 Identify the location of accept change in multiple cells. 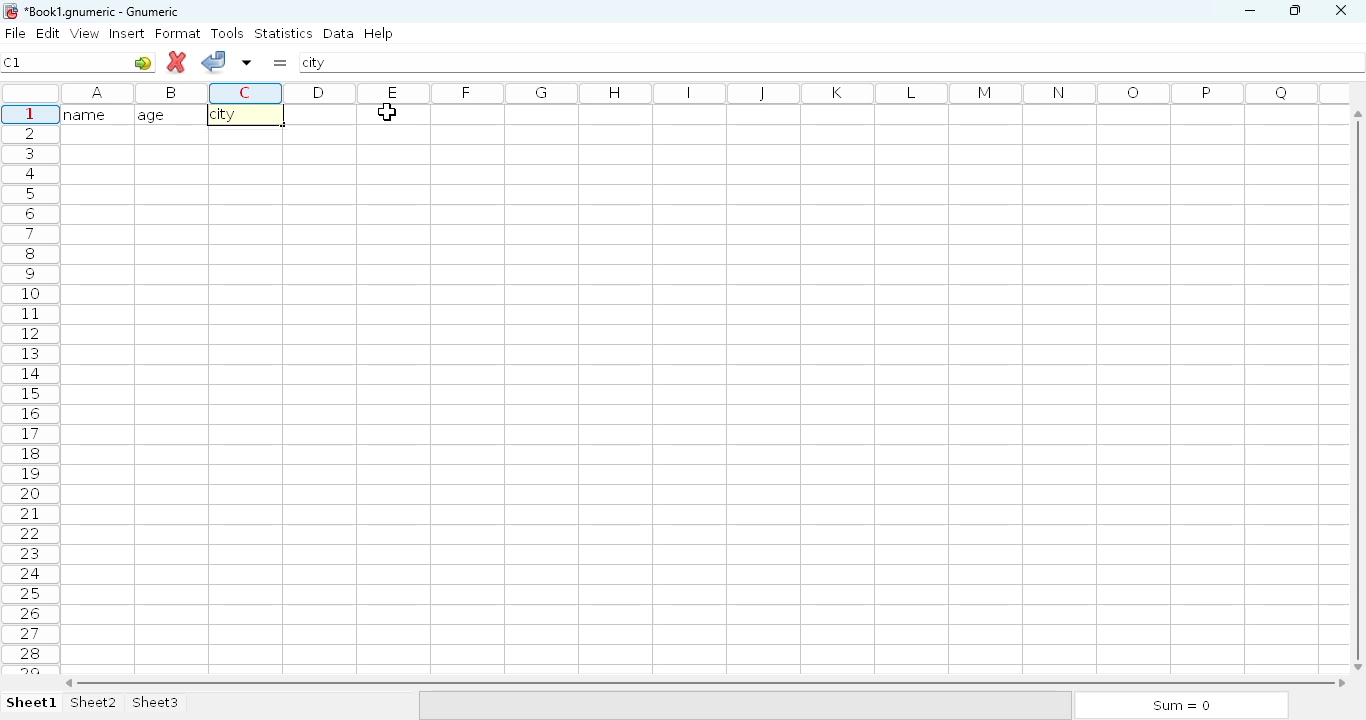
(247, 62).